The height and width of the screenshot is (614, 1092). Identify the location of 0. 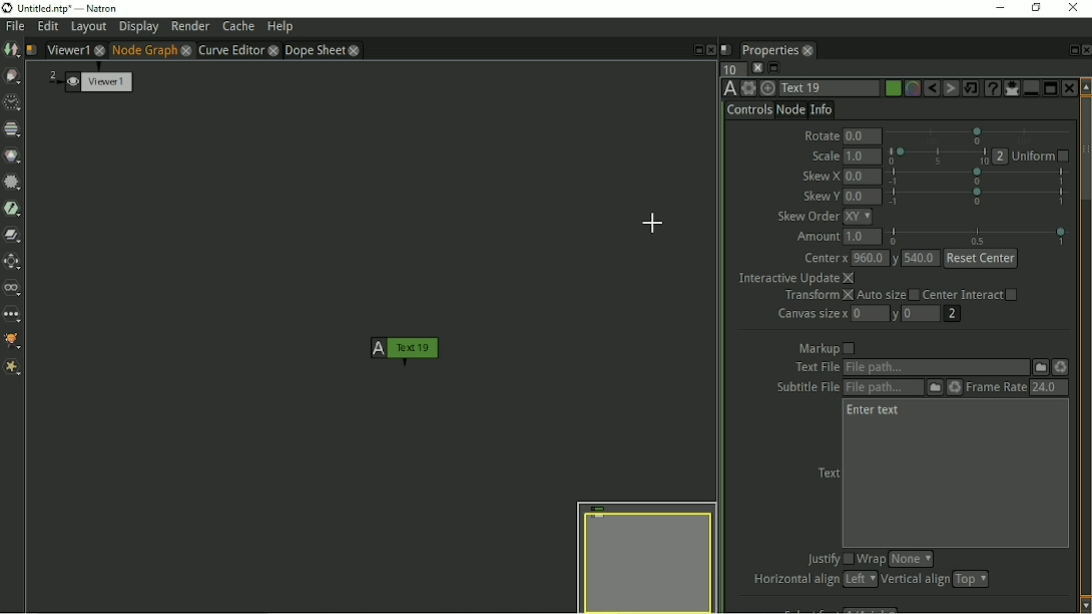
(868, 313).